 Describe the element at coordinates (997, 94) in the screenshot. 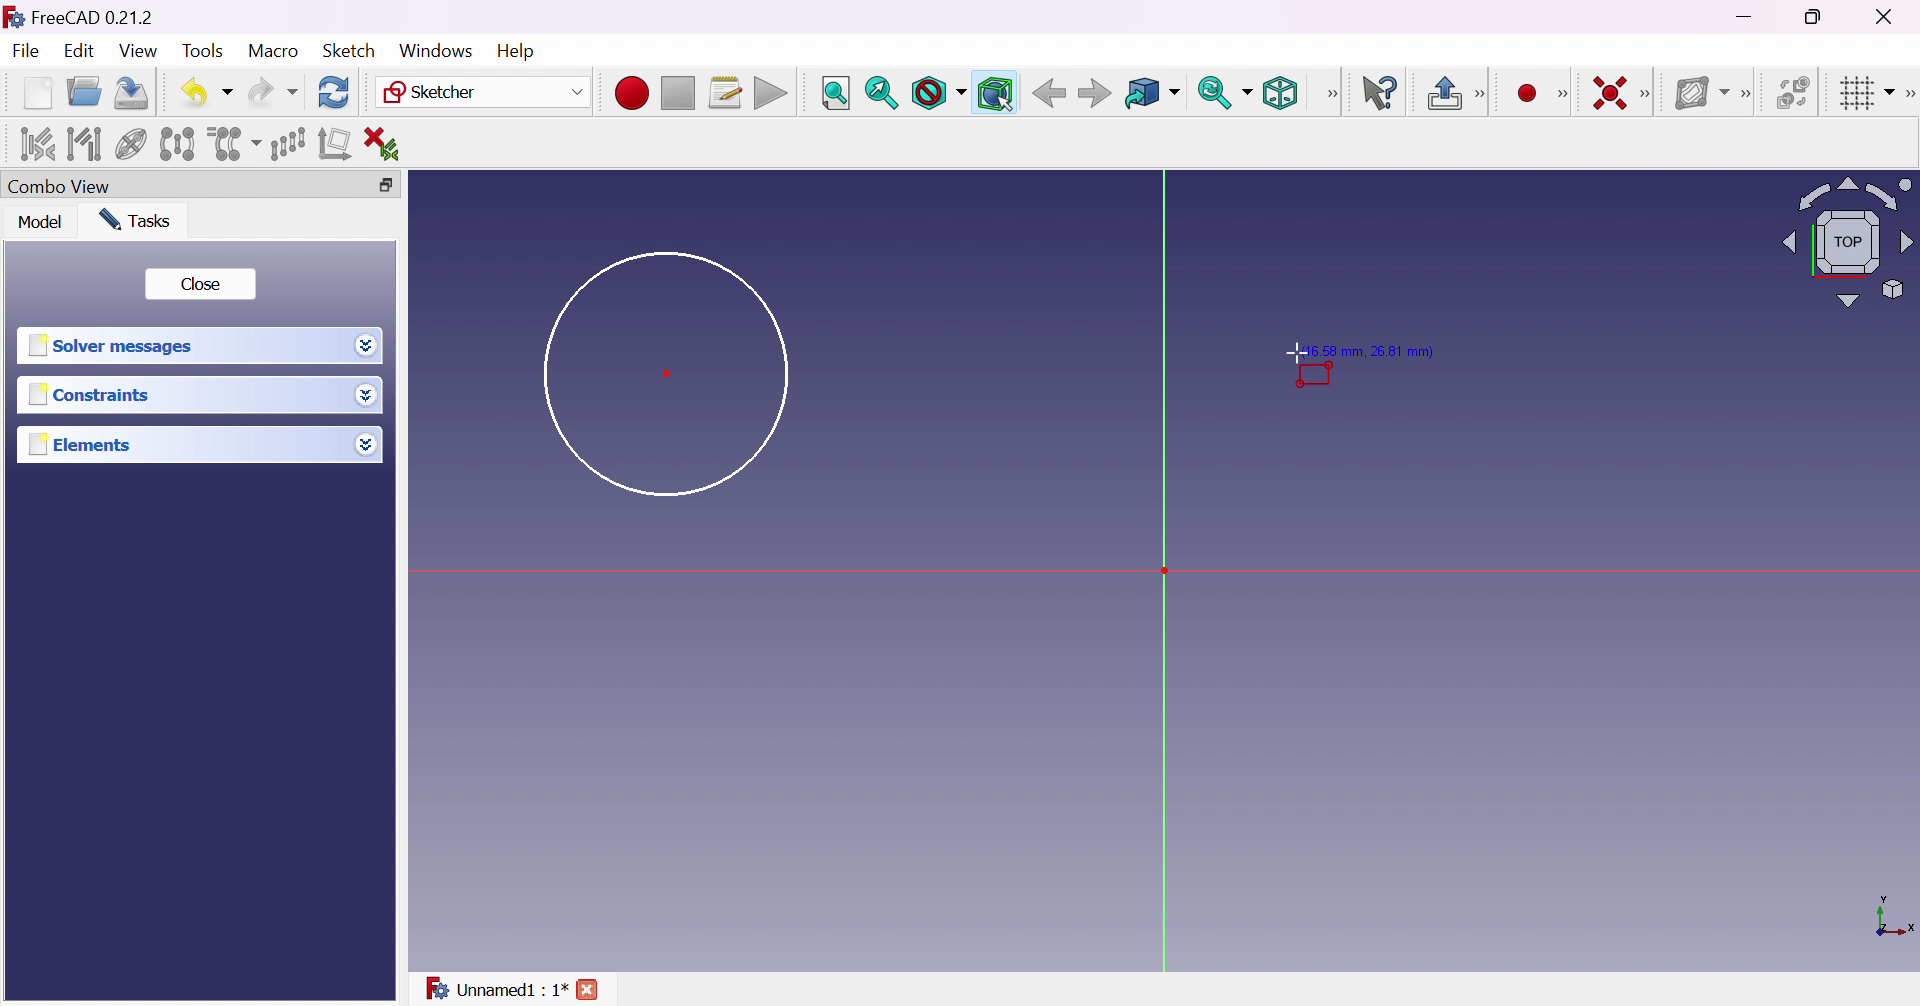

I see `Bounding box` at that location.